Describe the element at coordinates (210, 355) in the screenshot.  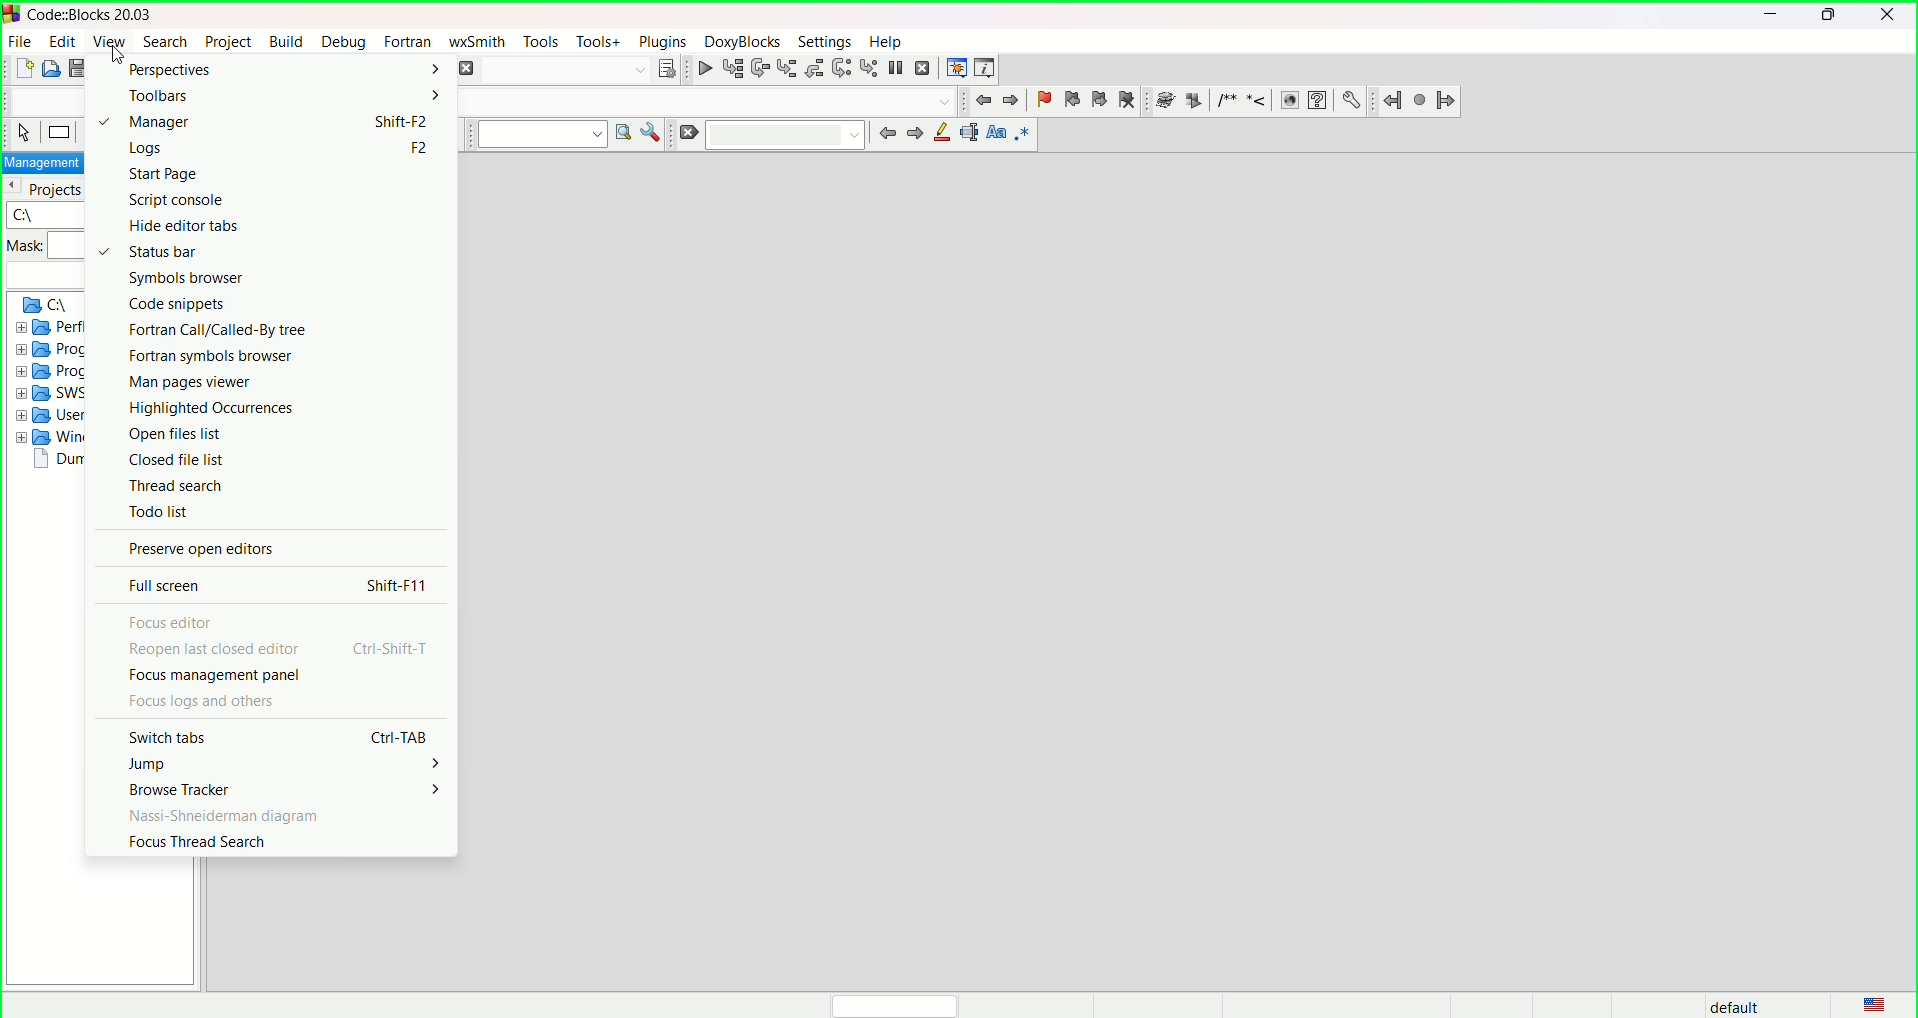
I see `fortran symbol browser` at that location.